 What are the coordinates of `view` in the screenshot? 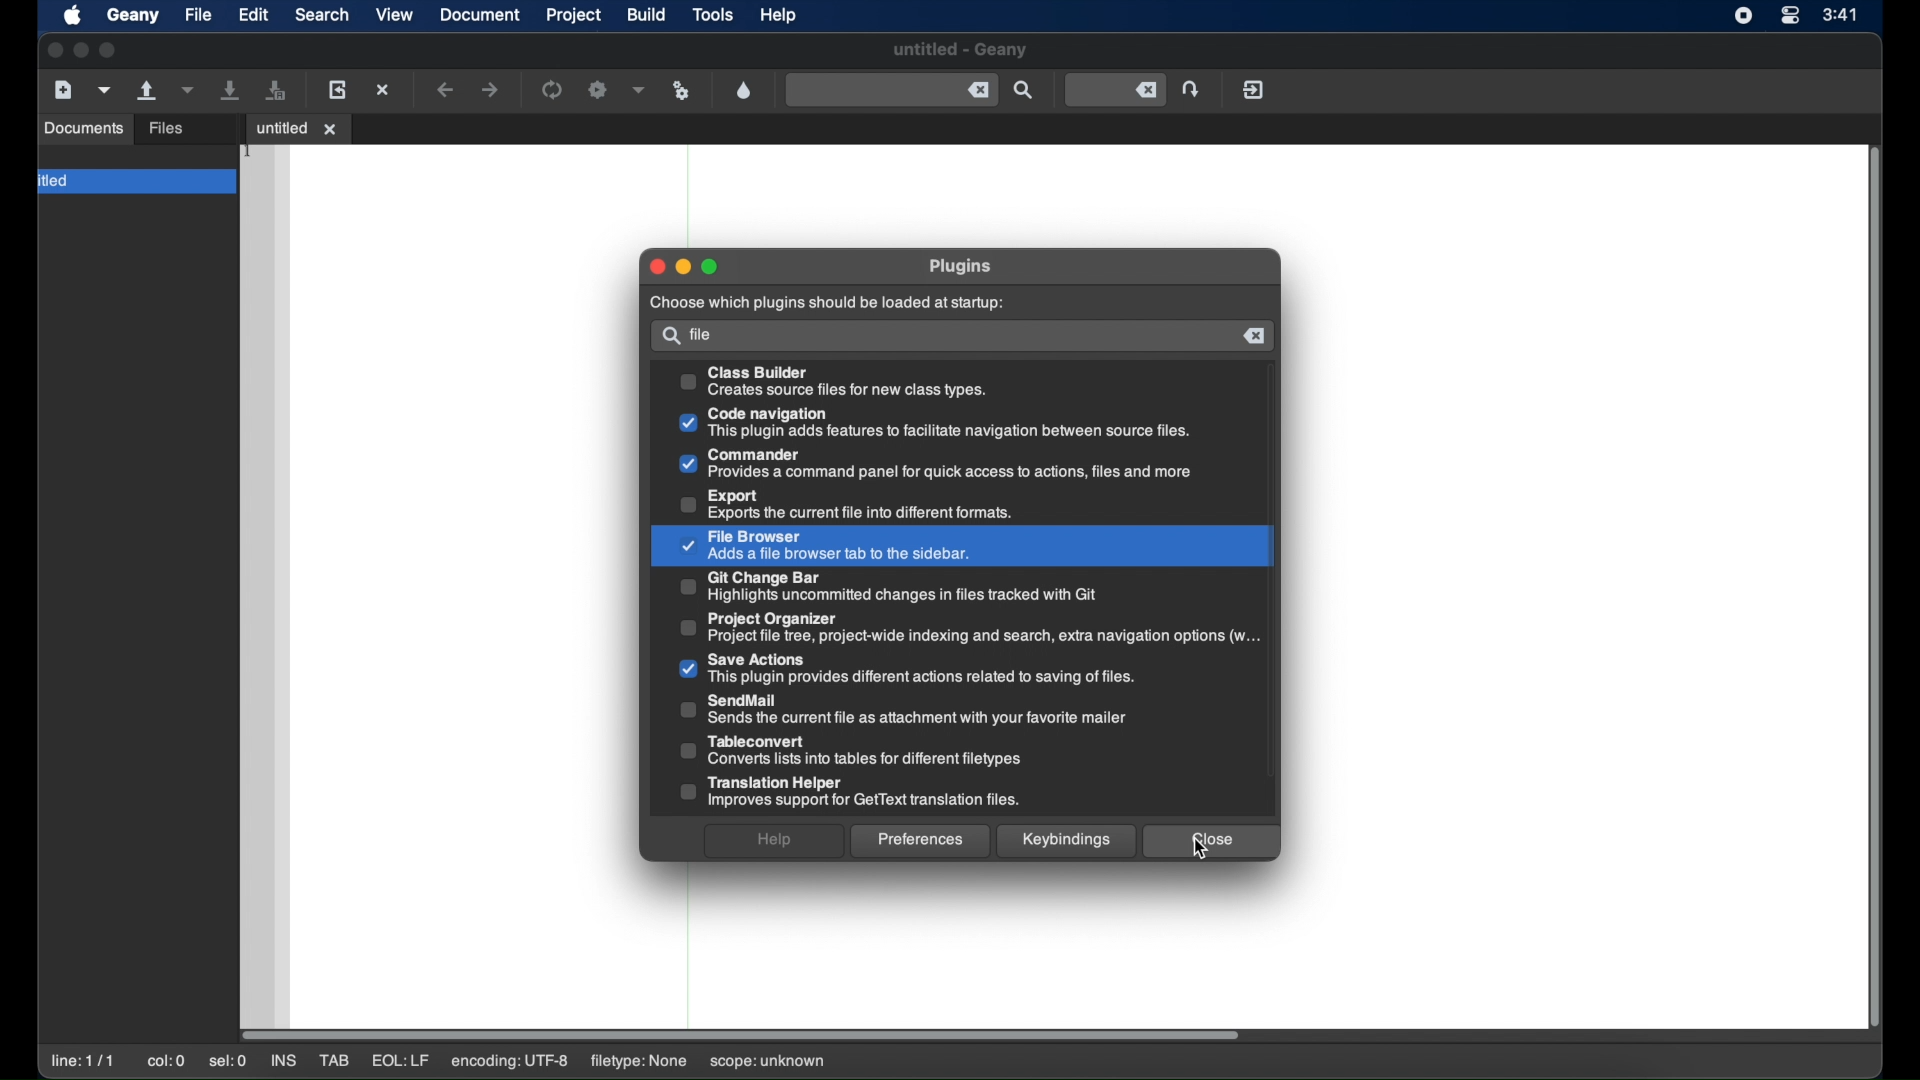 It's located at (395, 15).